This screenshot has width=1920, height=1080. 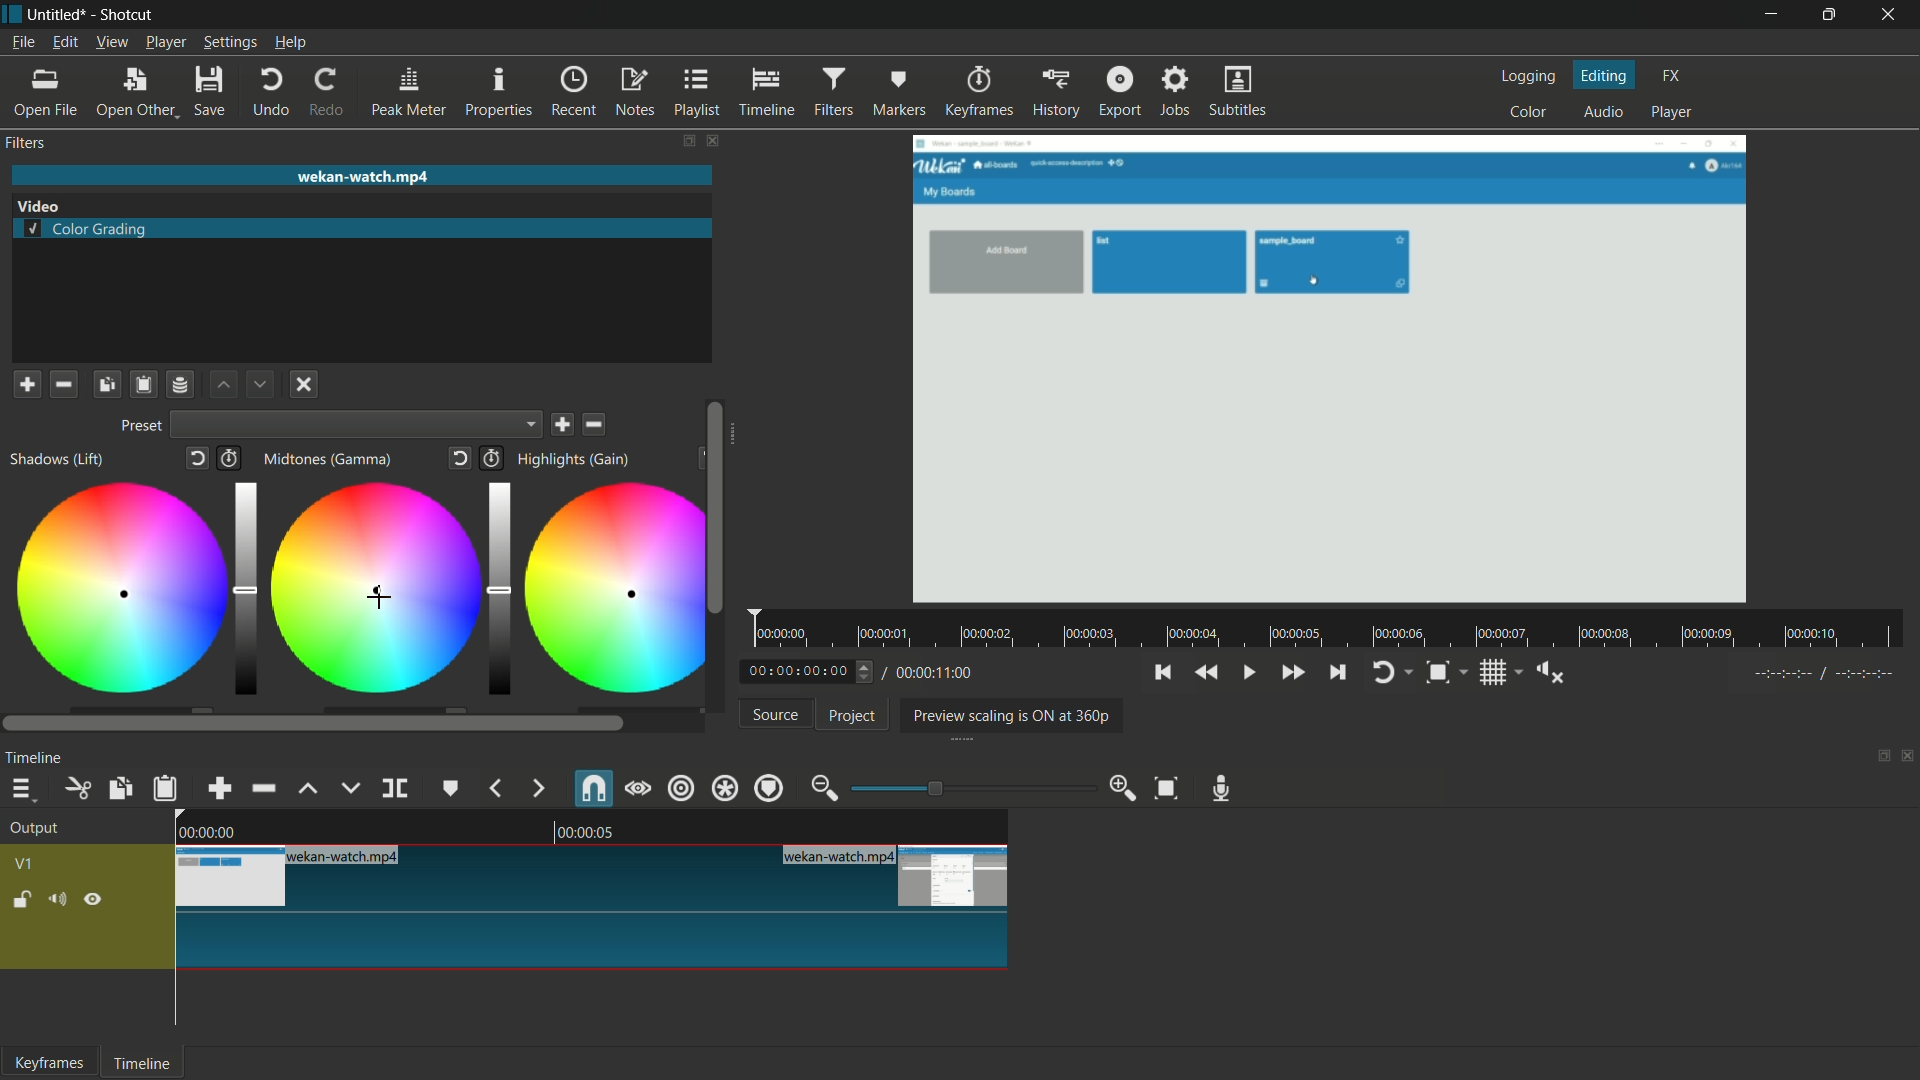 What do you see at coordinates (1240, 91) in the screenshot?
I see `subtitles` at bounding box center [1240, 91].